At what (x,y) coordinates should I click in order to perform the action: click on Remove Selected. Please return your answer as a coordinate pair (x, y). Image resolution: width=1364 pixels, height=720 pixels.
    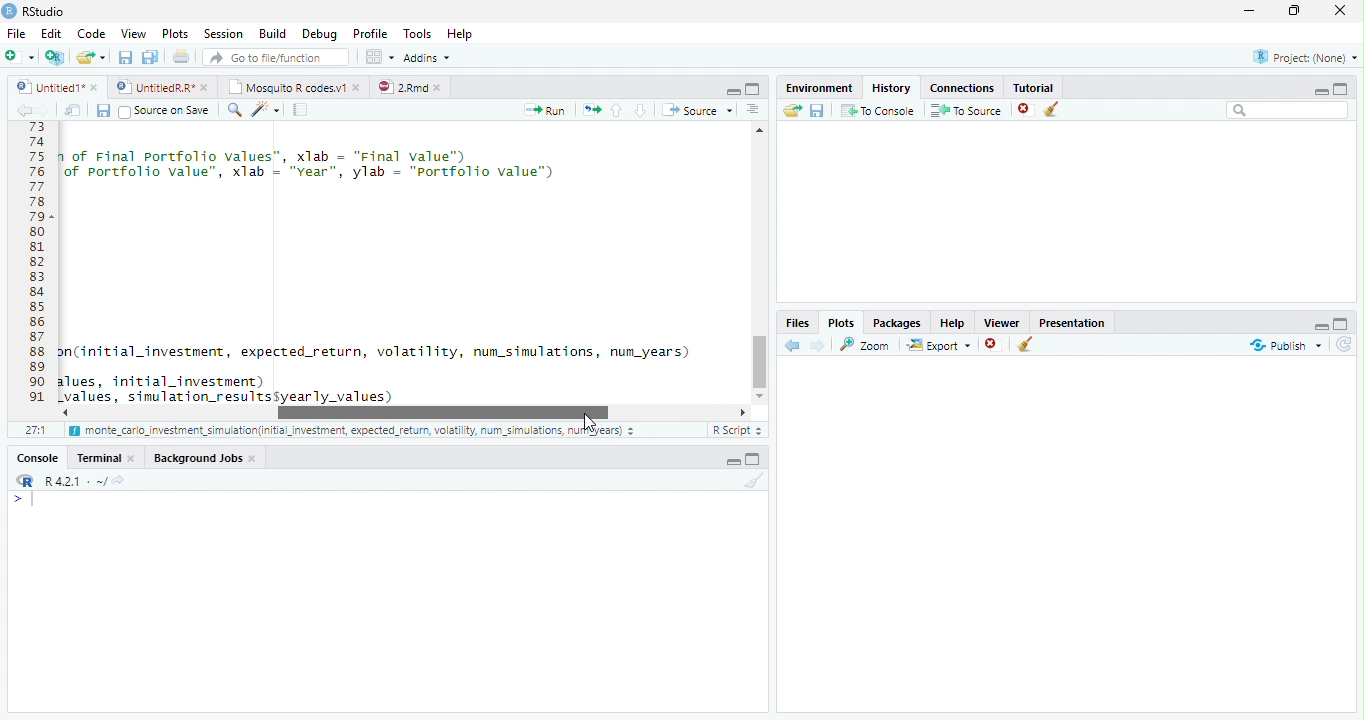
    Looking at the image, I should click on (1027, 109).